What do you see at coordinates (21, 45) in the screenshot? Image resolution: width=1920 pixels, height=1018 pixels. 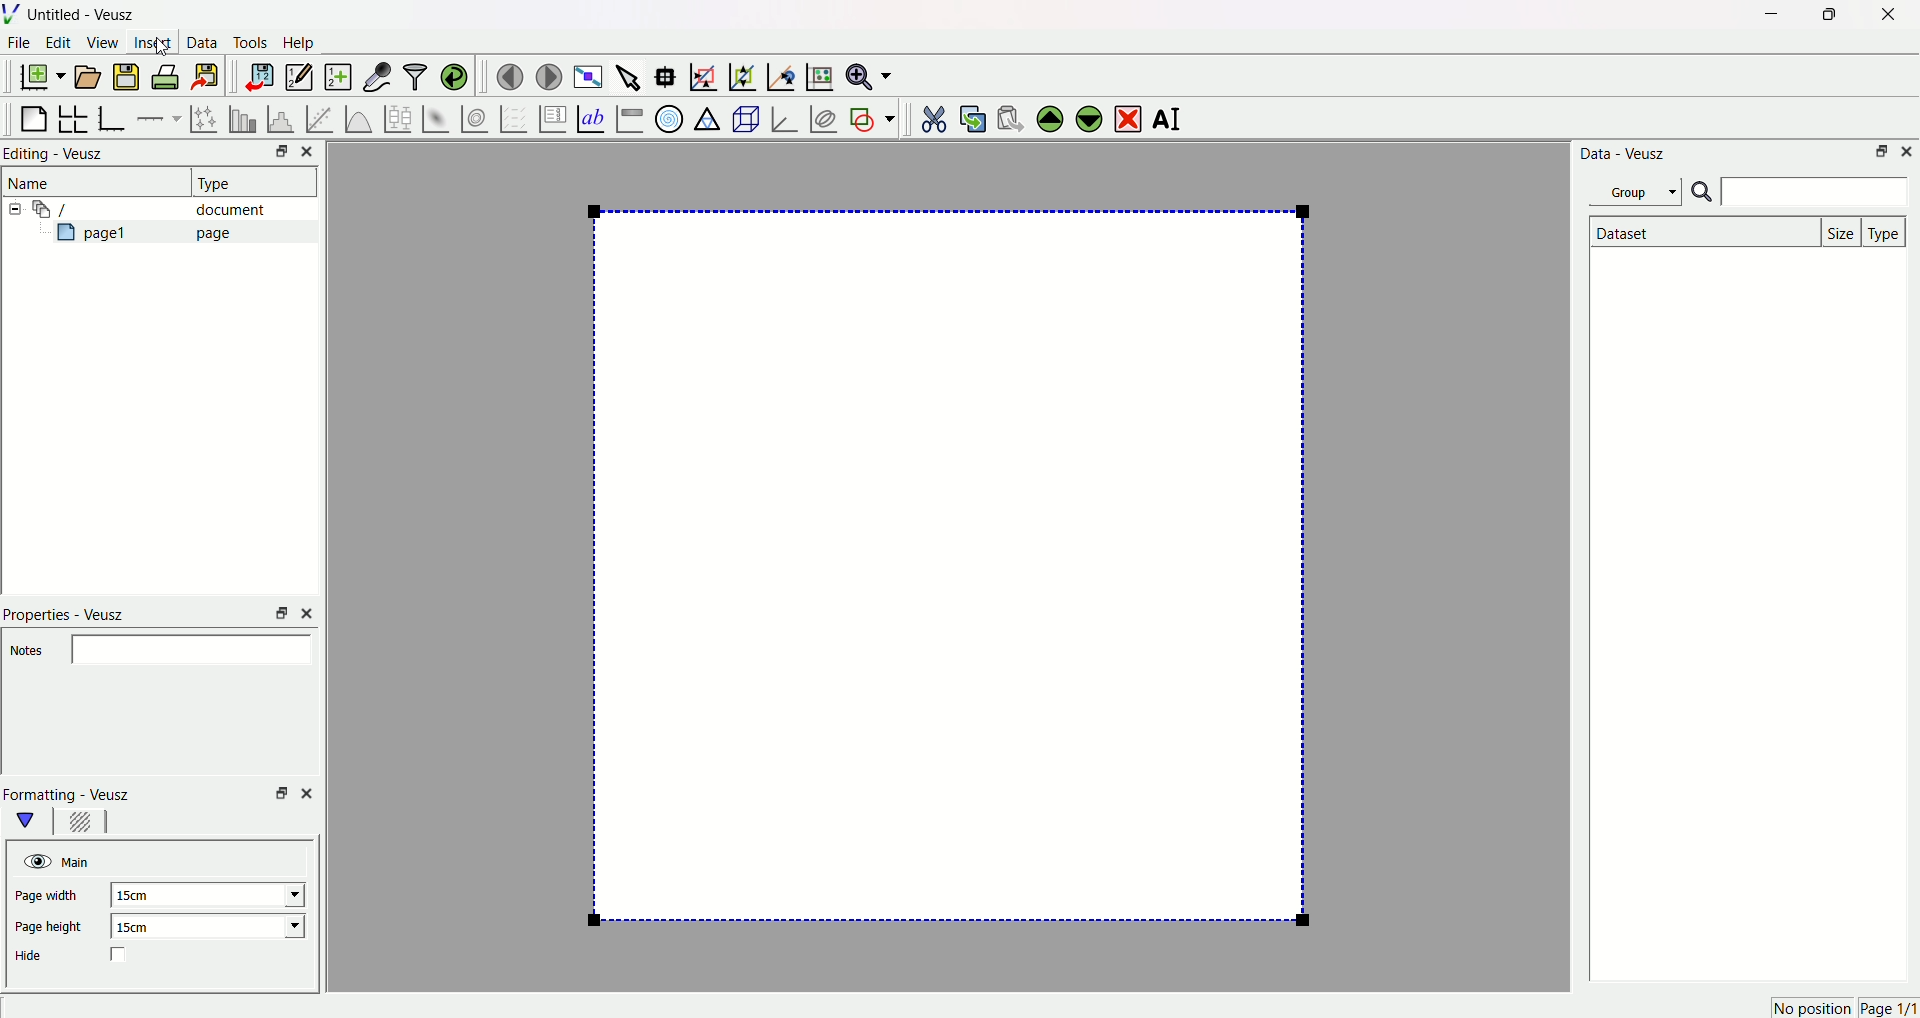 I see `File` at bounding box center [21, 45].